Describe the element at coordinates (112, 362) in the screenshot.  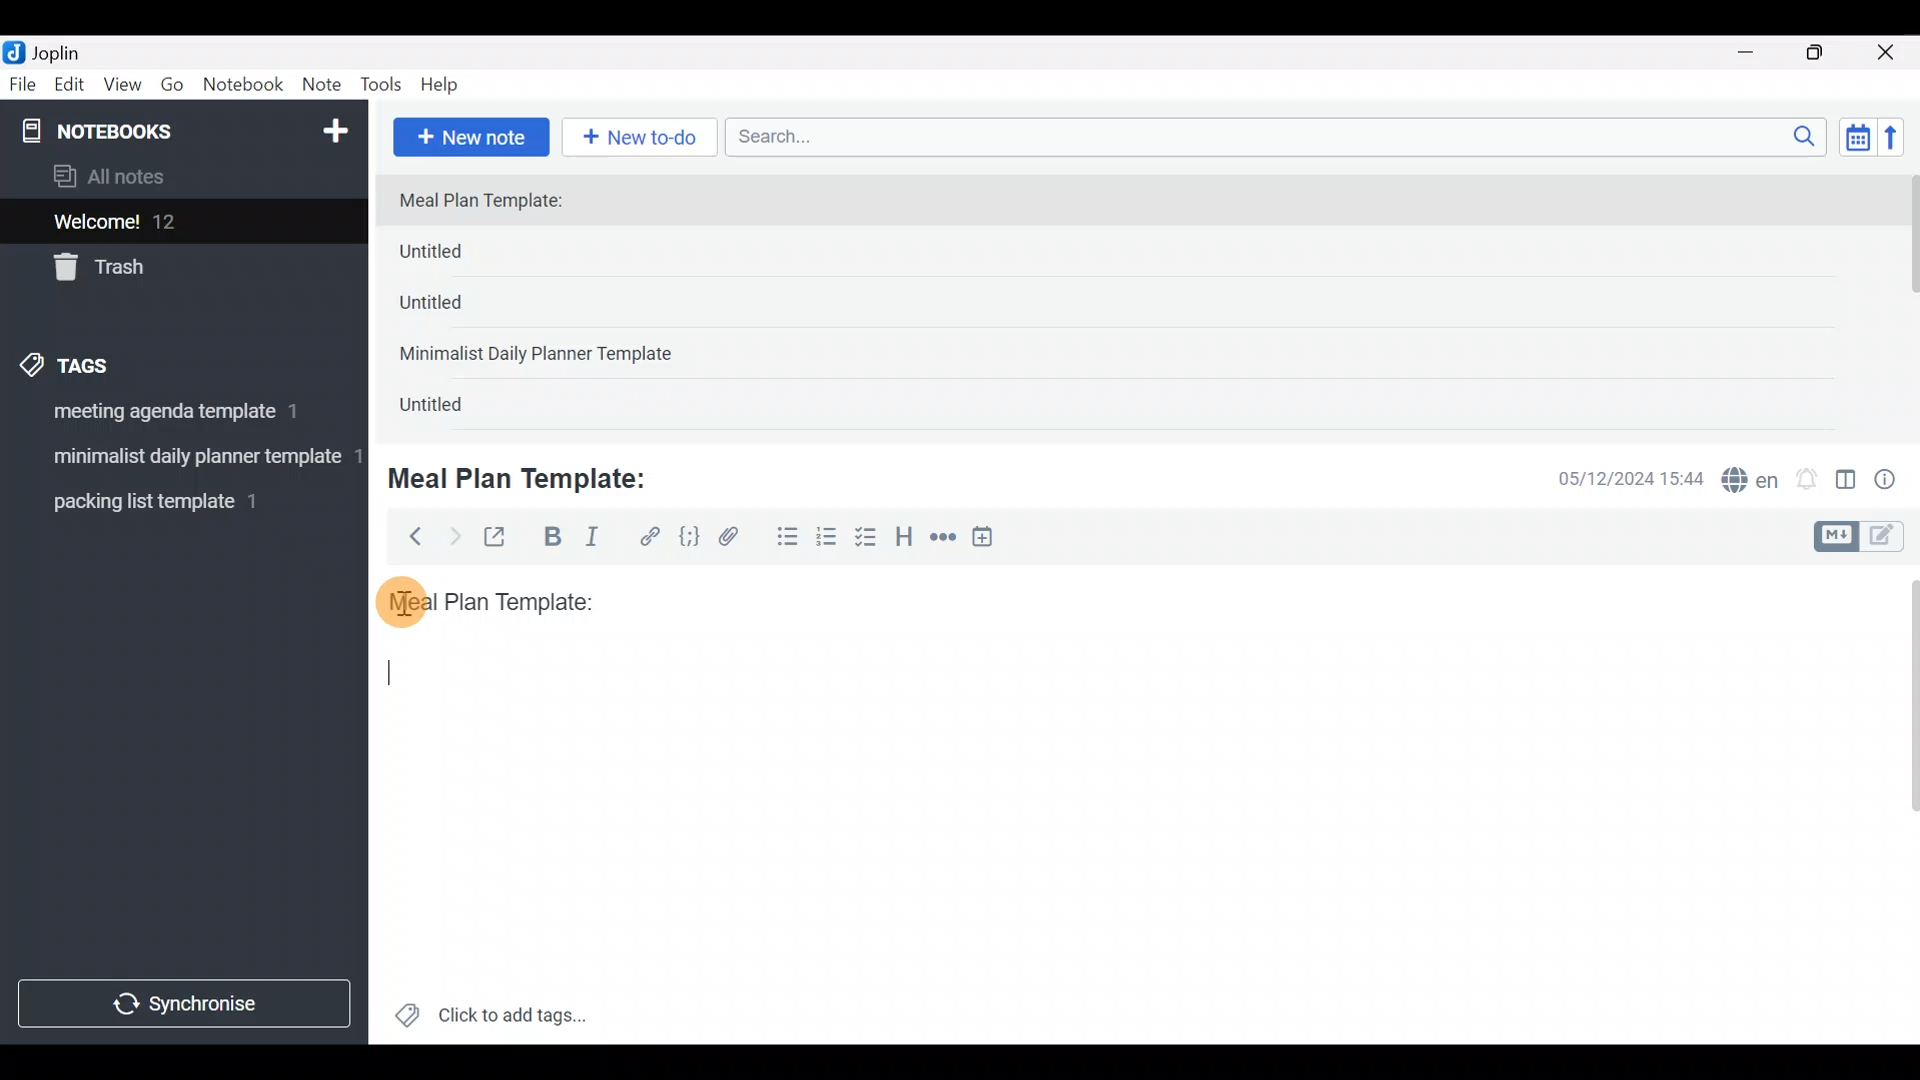
I see `Tags` at that location.